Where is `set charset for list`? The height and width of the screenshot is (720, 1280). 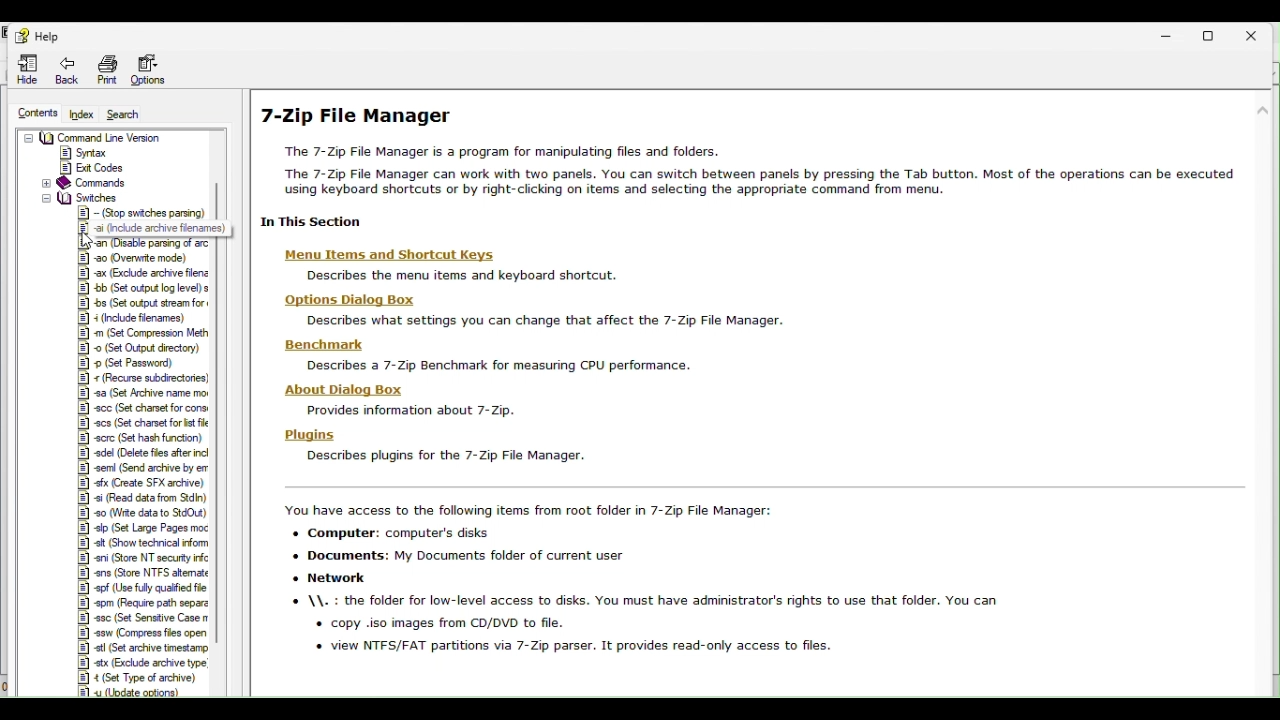
set charset for list is located at coordinates (144, 422).